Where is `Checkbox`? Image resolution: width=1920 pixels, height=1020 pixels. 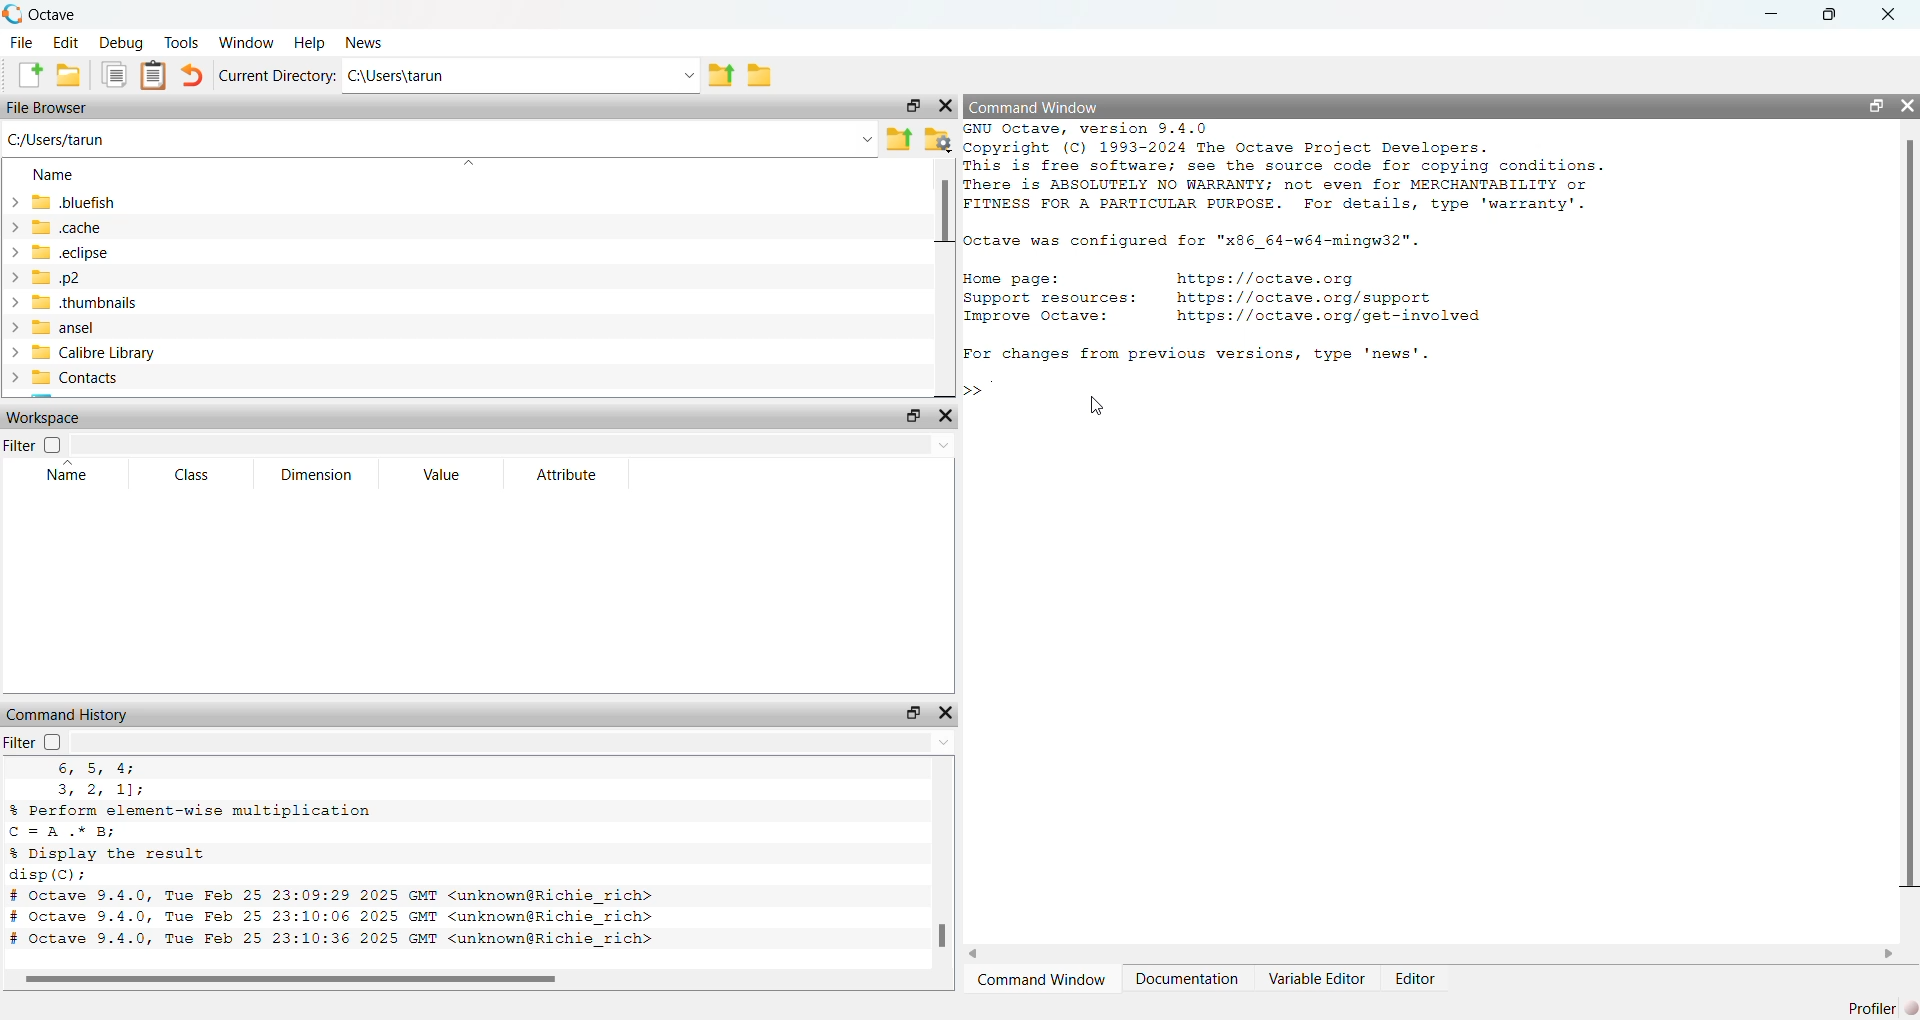
Checkbox is located at coordinates (52, 741).